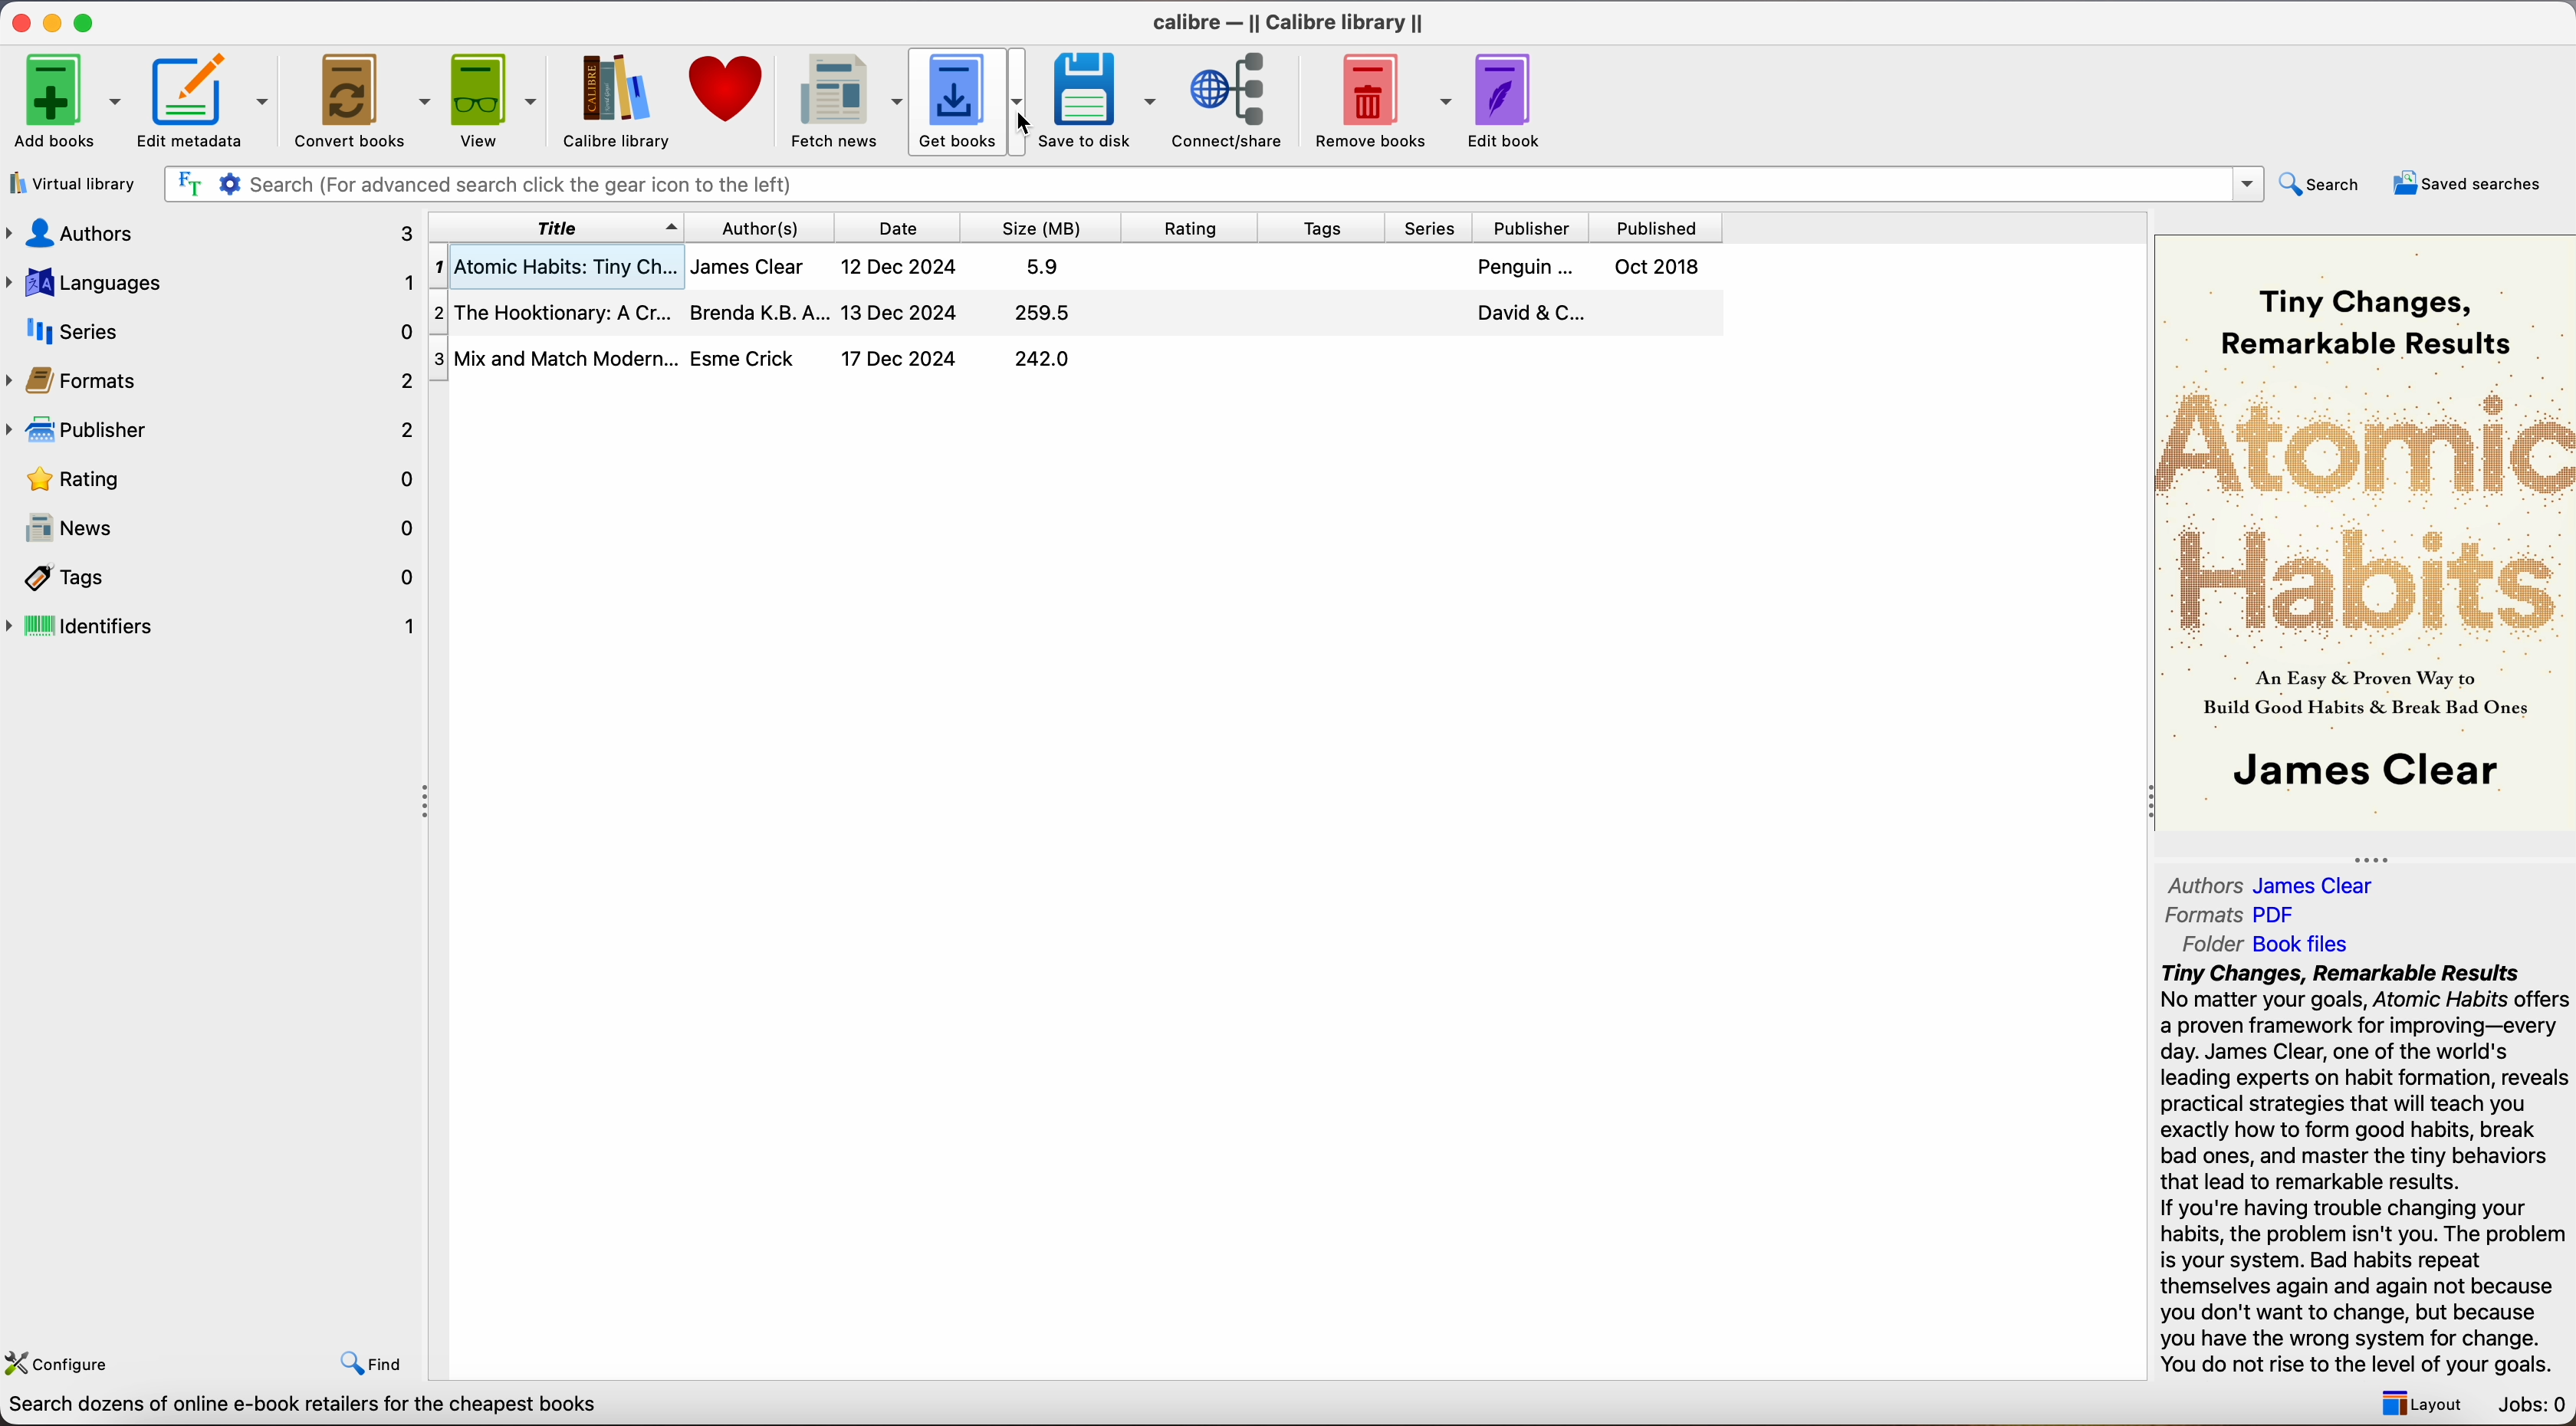 This screenshot has width=2576, height=1426. Describe the element at coordinates (67, 103) in the screenshot. I see `add books` at that location.